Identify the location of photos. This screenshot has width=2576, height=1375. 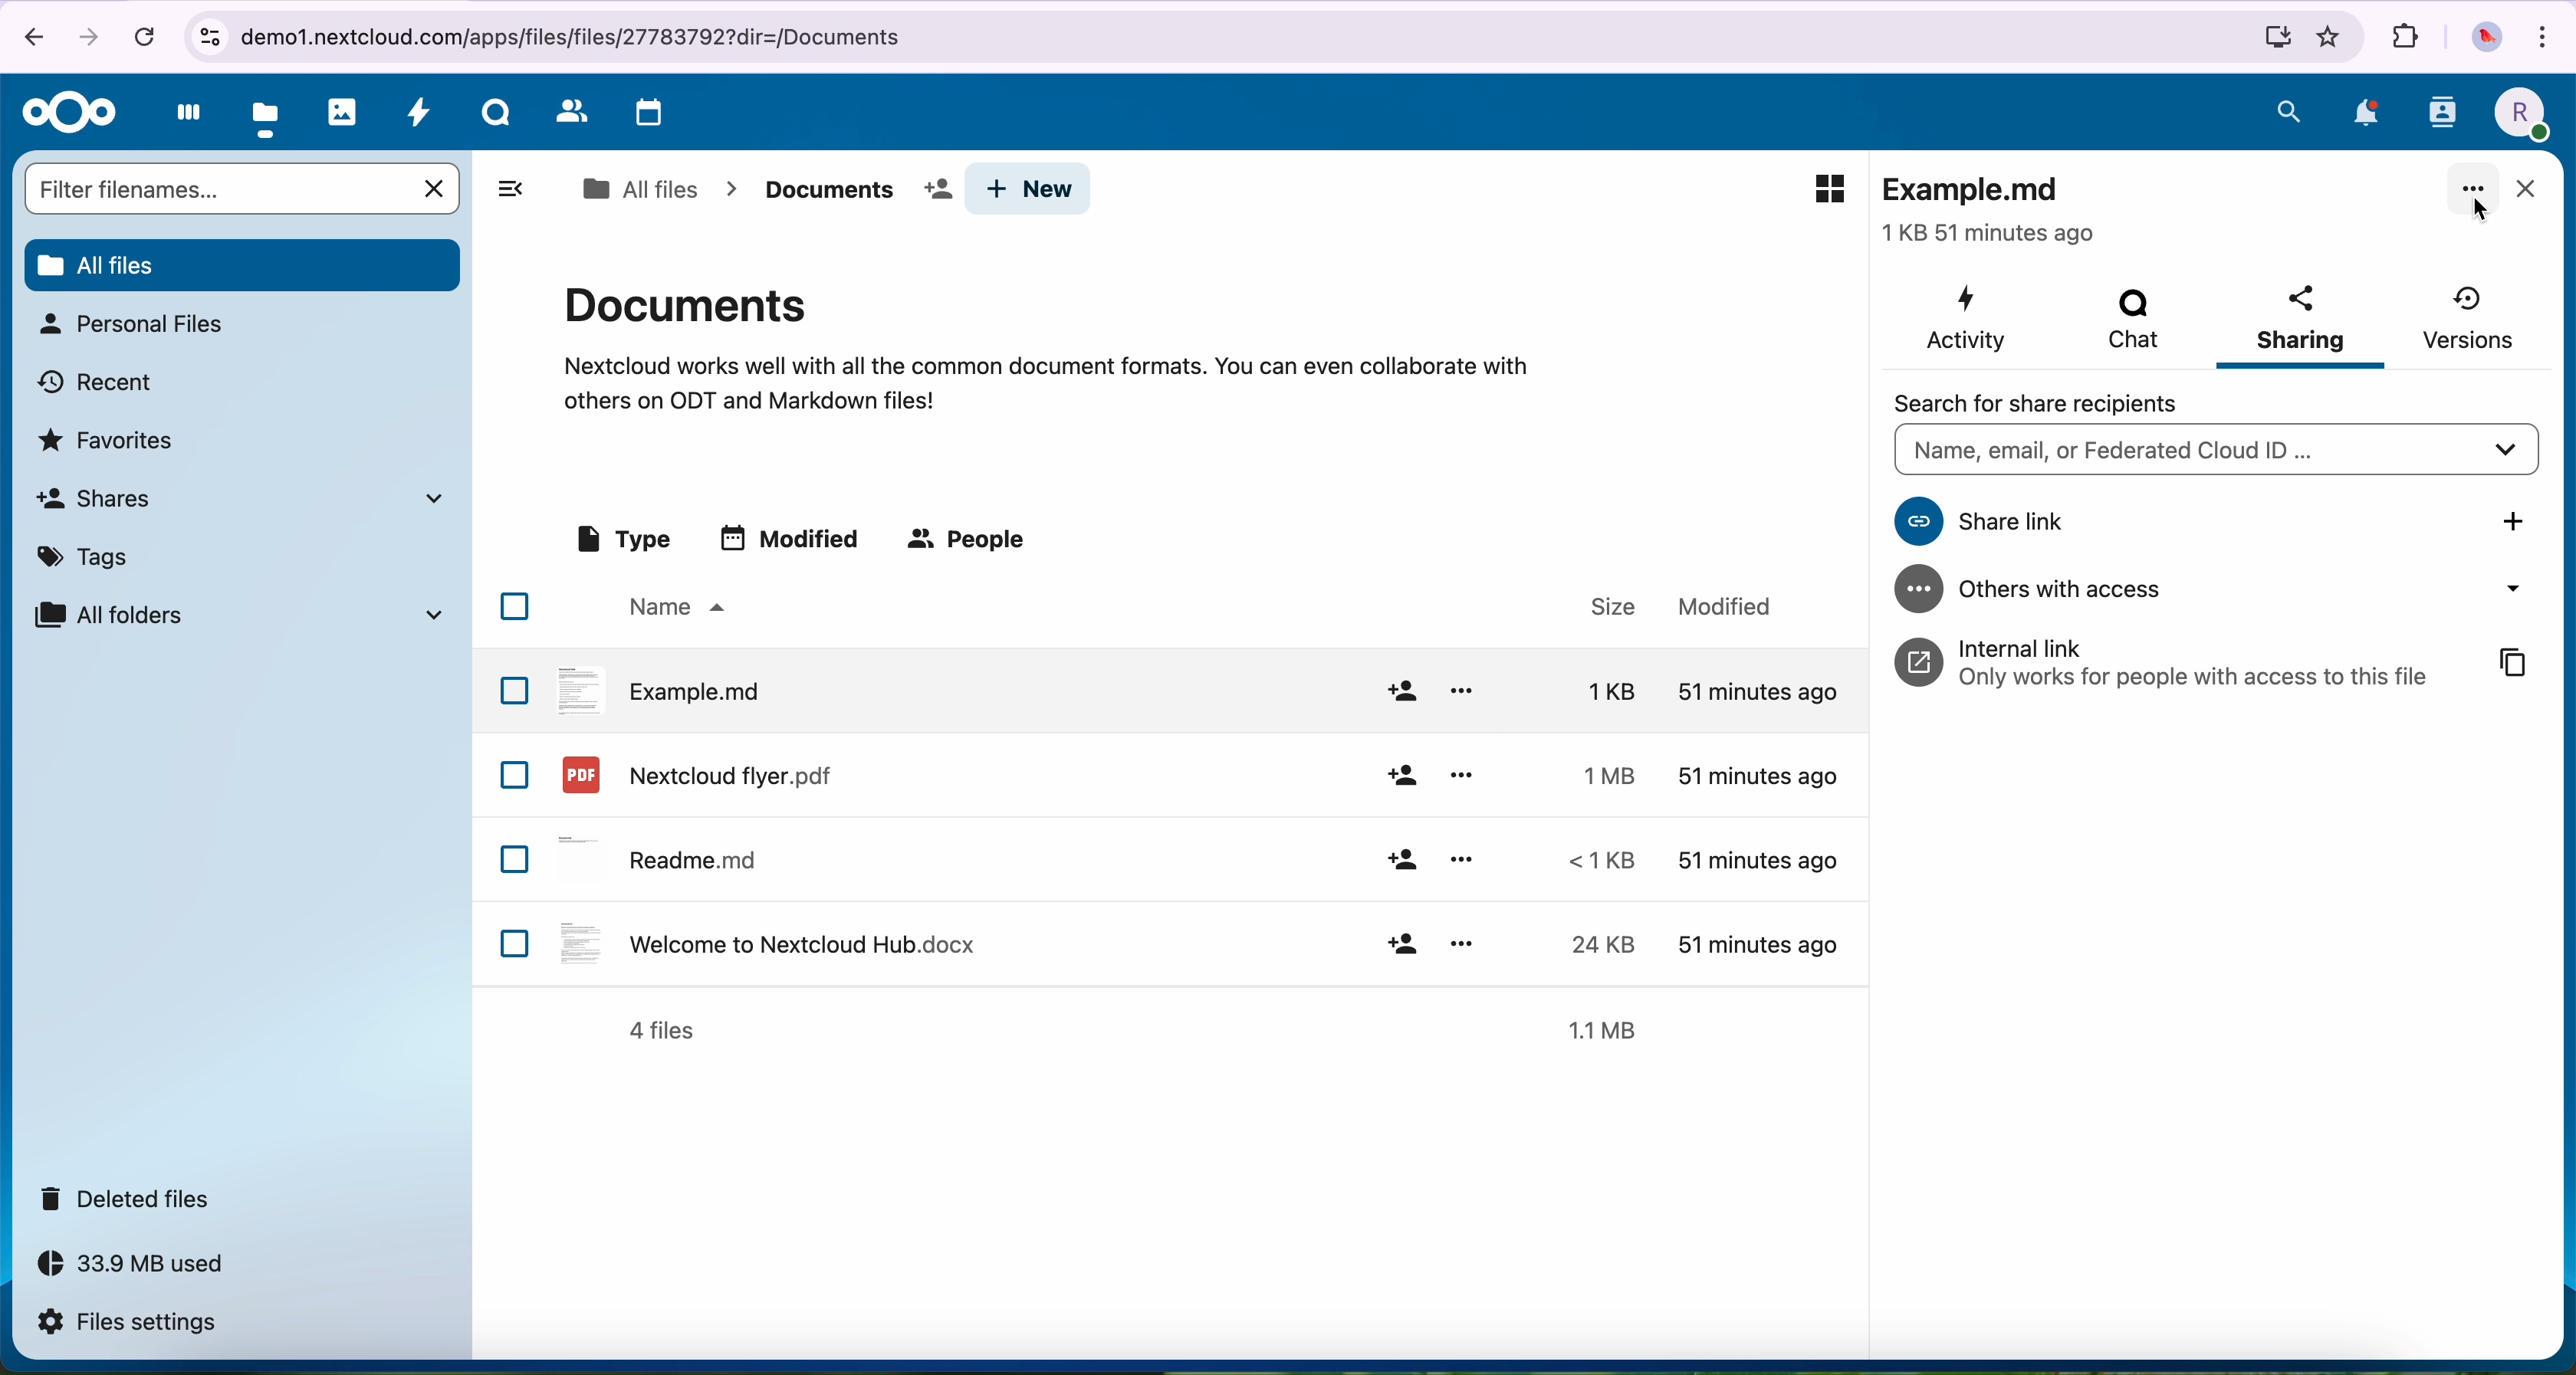
(343, 112).